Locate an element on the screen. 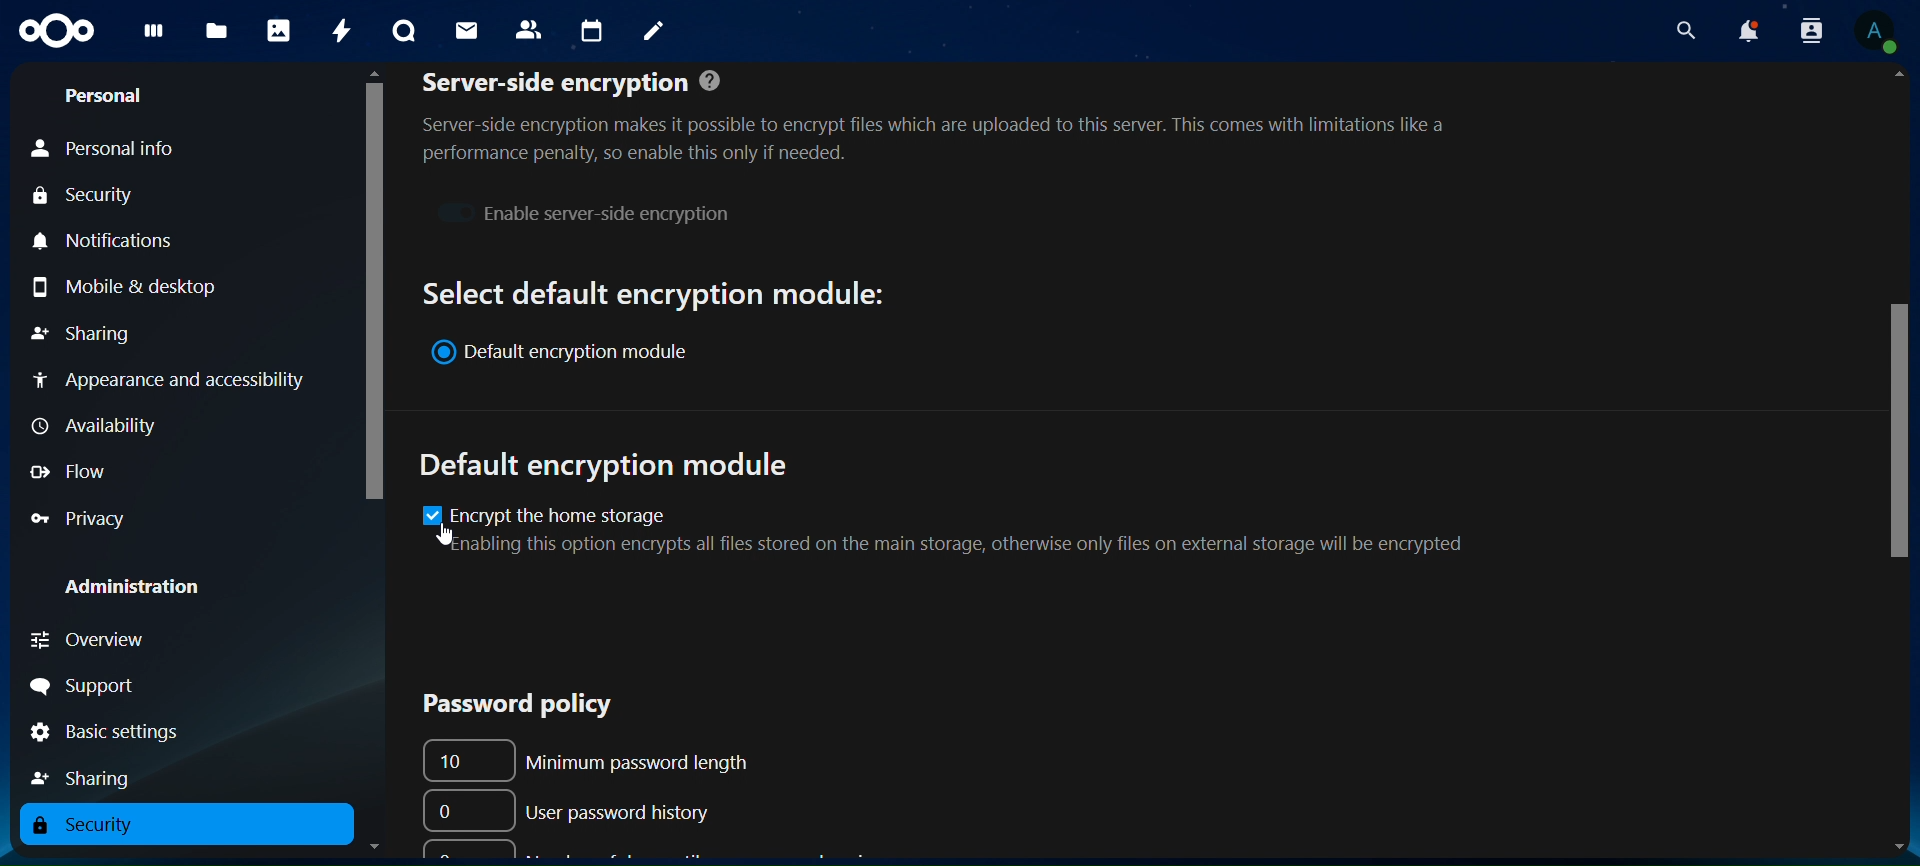 This screenshot has width=1920, height=866. default encrypton module is located at coordinates (572, 354).